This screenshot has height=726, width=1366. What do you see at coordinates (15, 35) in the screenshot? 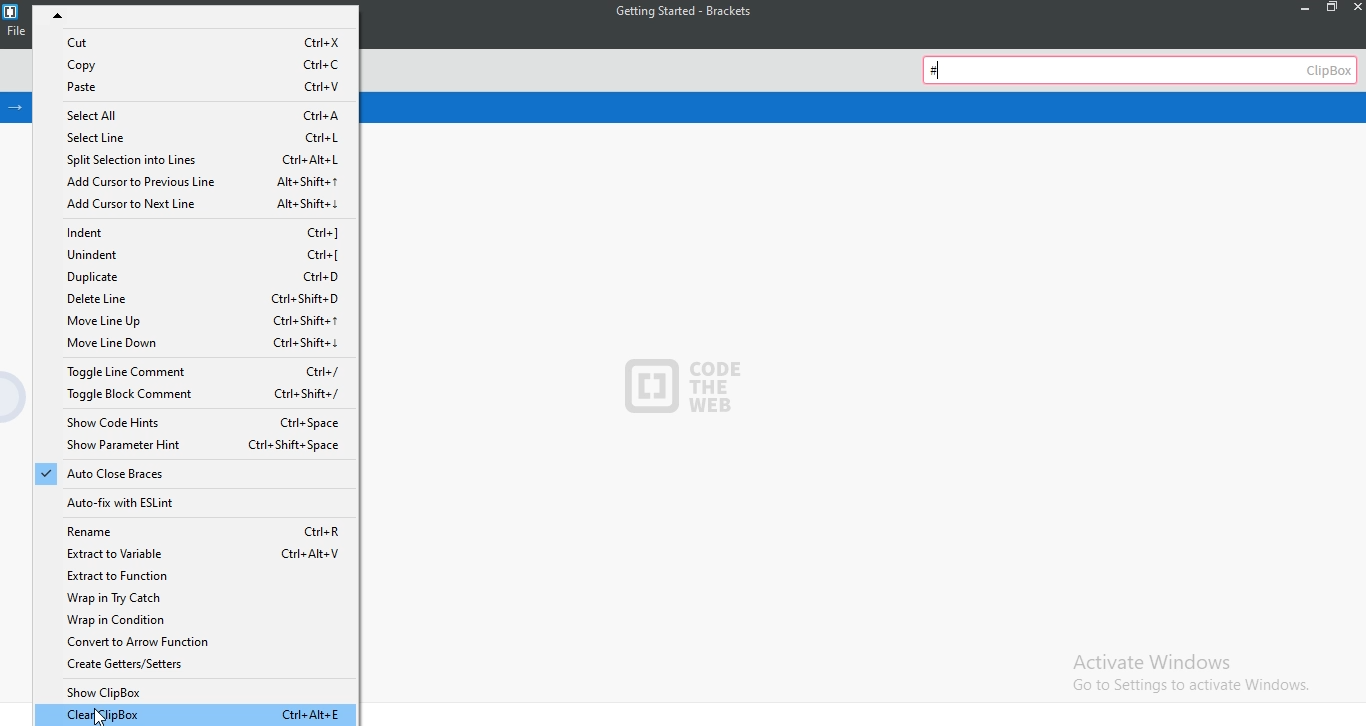
I see `File` at bounding box center [15, 35].